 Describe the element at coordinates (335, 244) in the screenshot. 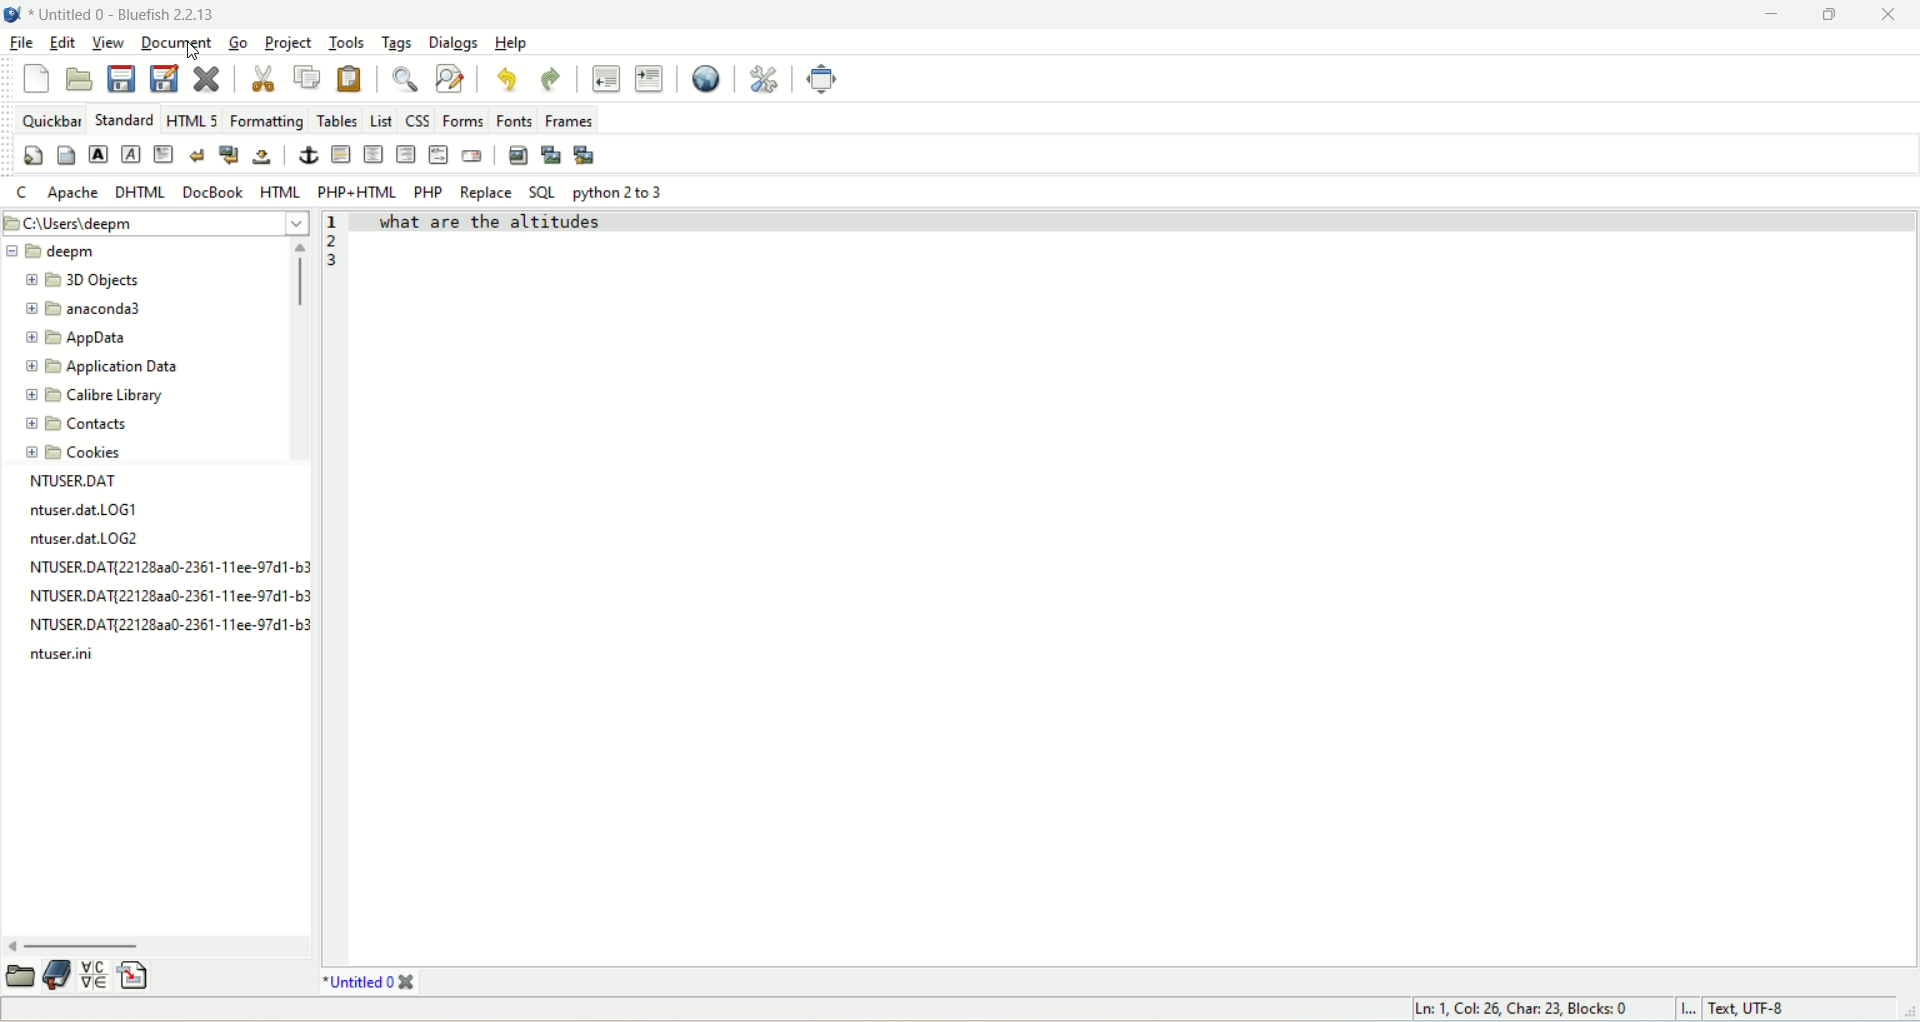

I see `line number` at that location.